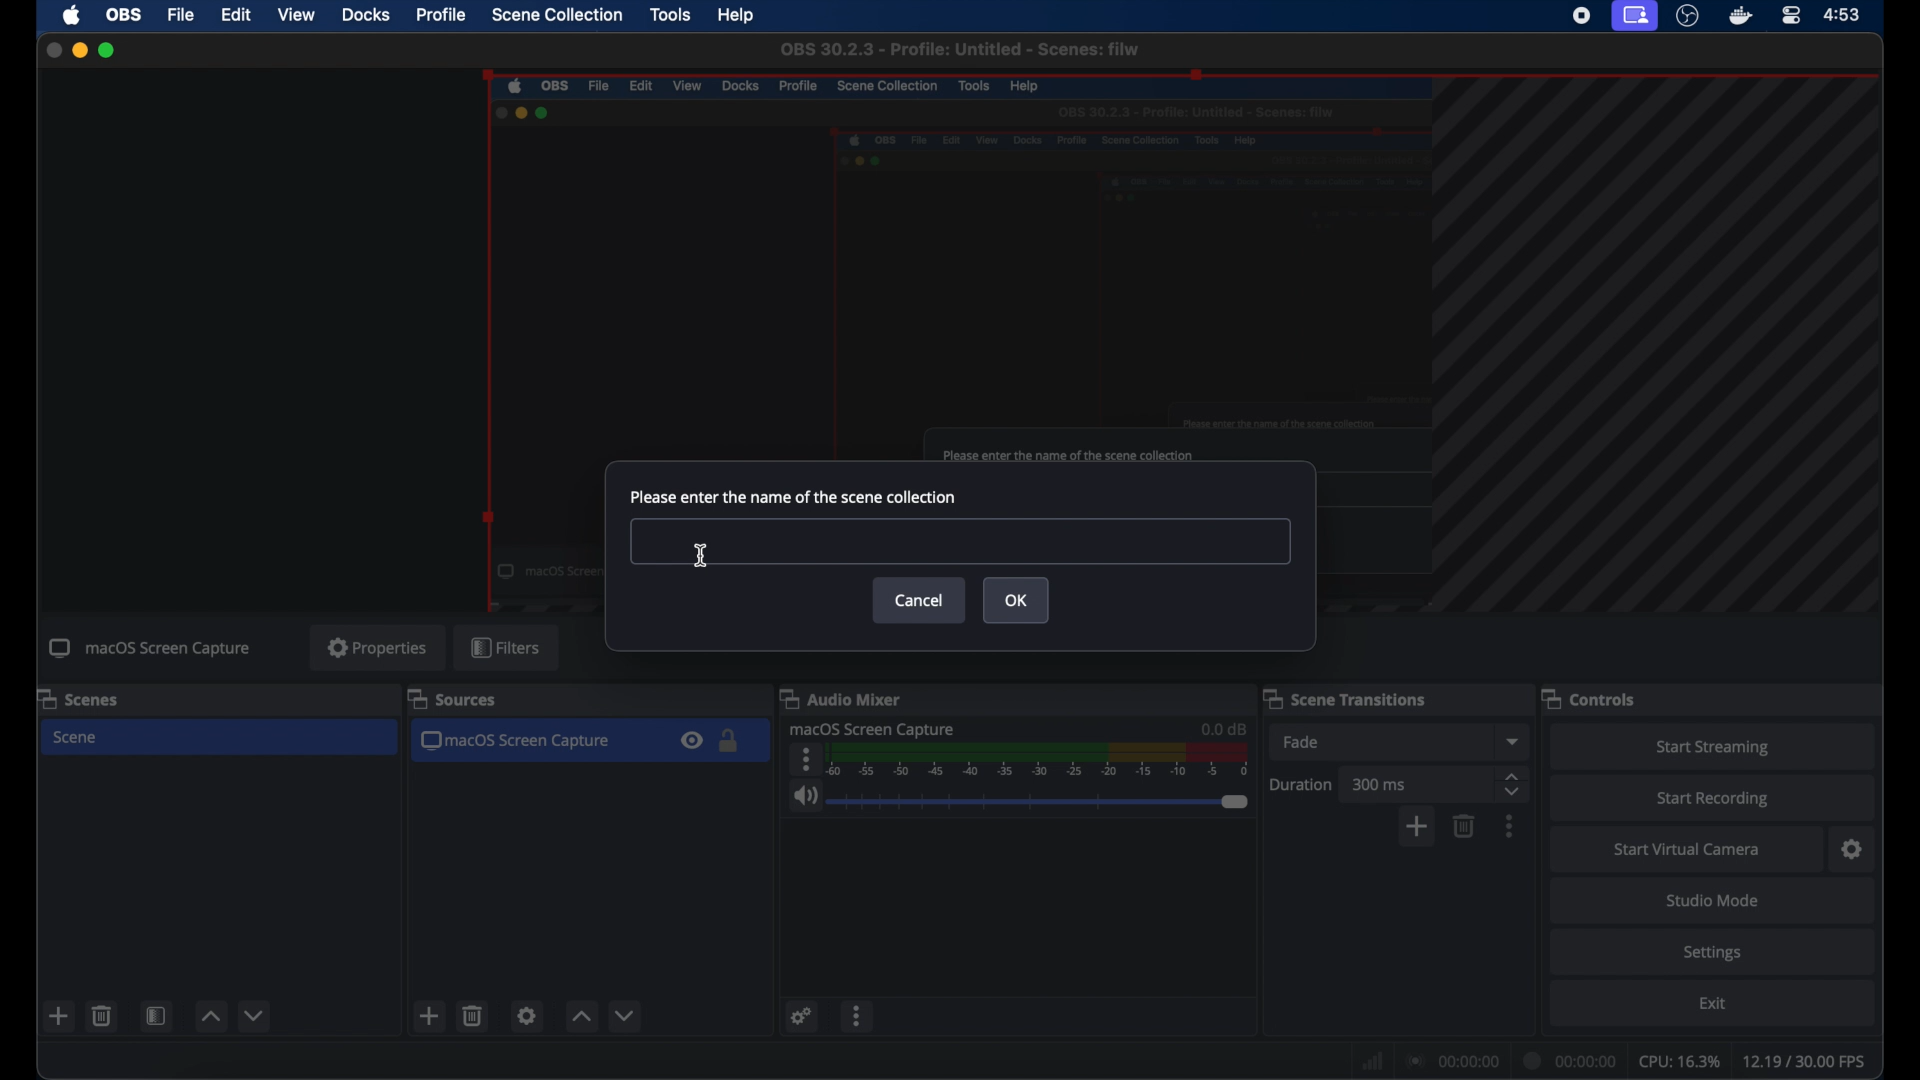 The width and height of the screenshot is (1920, 1080). Describe the element at coordinates (1379, 783) in the screenshot. I see `300 ms` at that location.